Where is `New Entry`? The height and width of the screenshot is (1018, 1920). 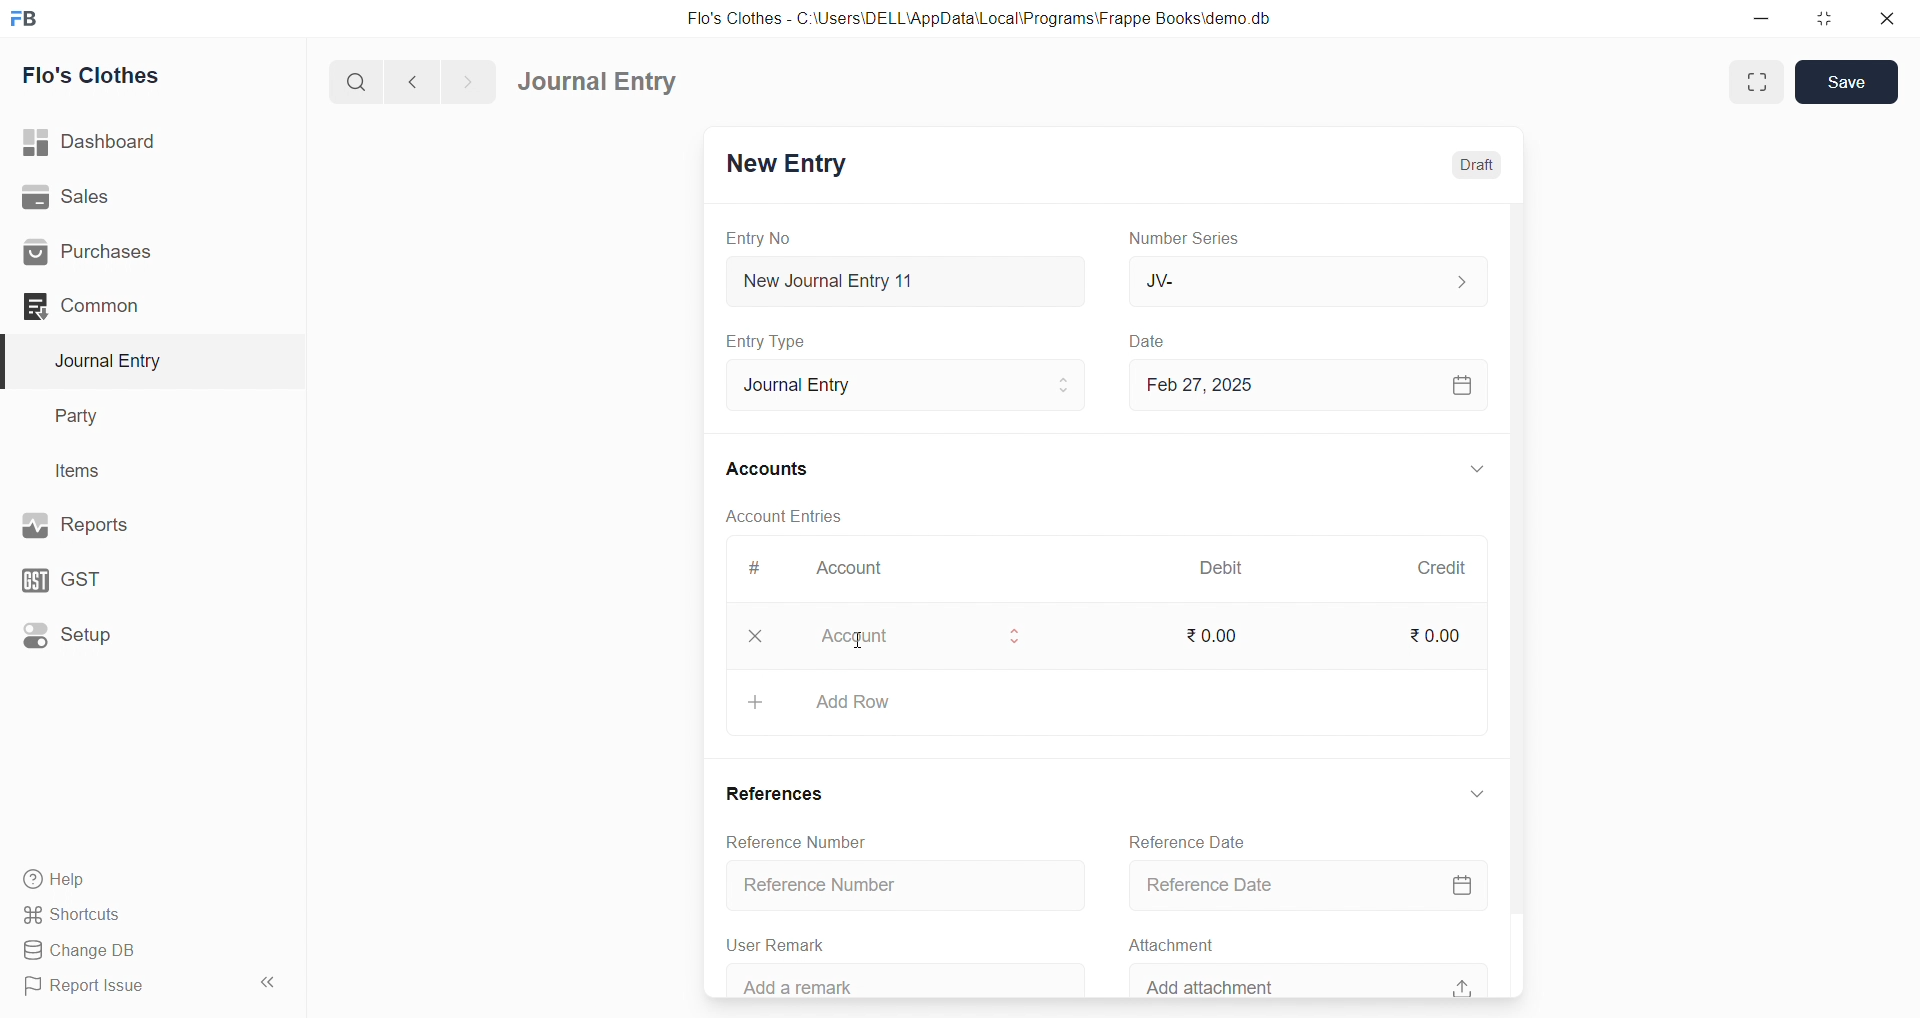
New Entry is located at coordinates (790, 165).